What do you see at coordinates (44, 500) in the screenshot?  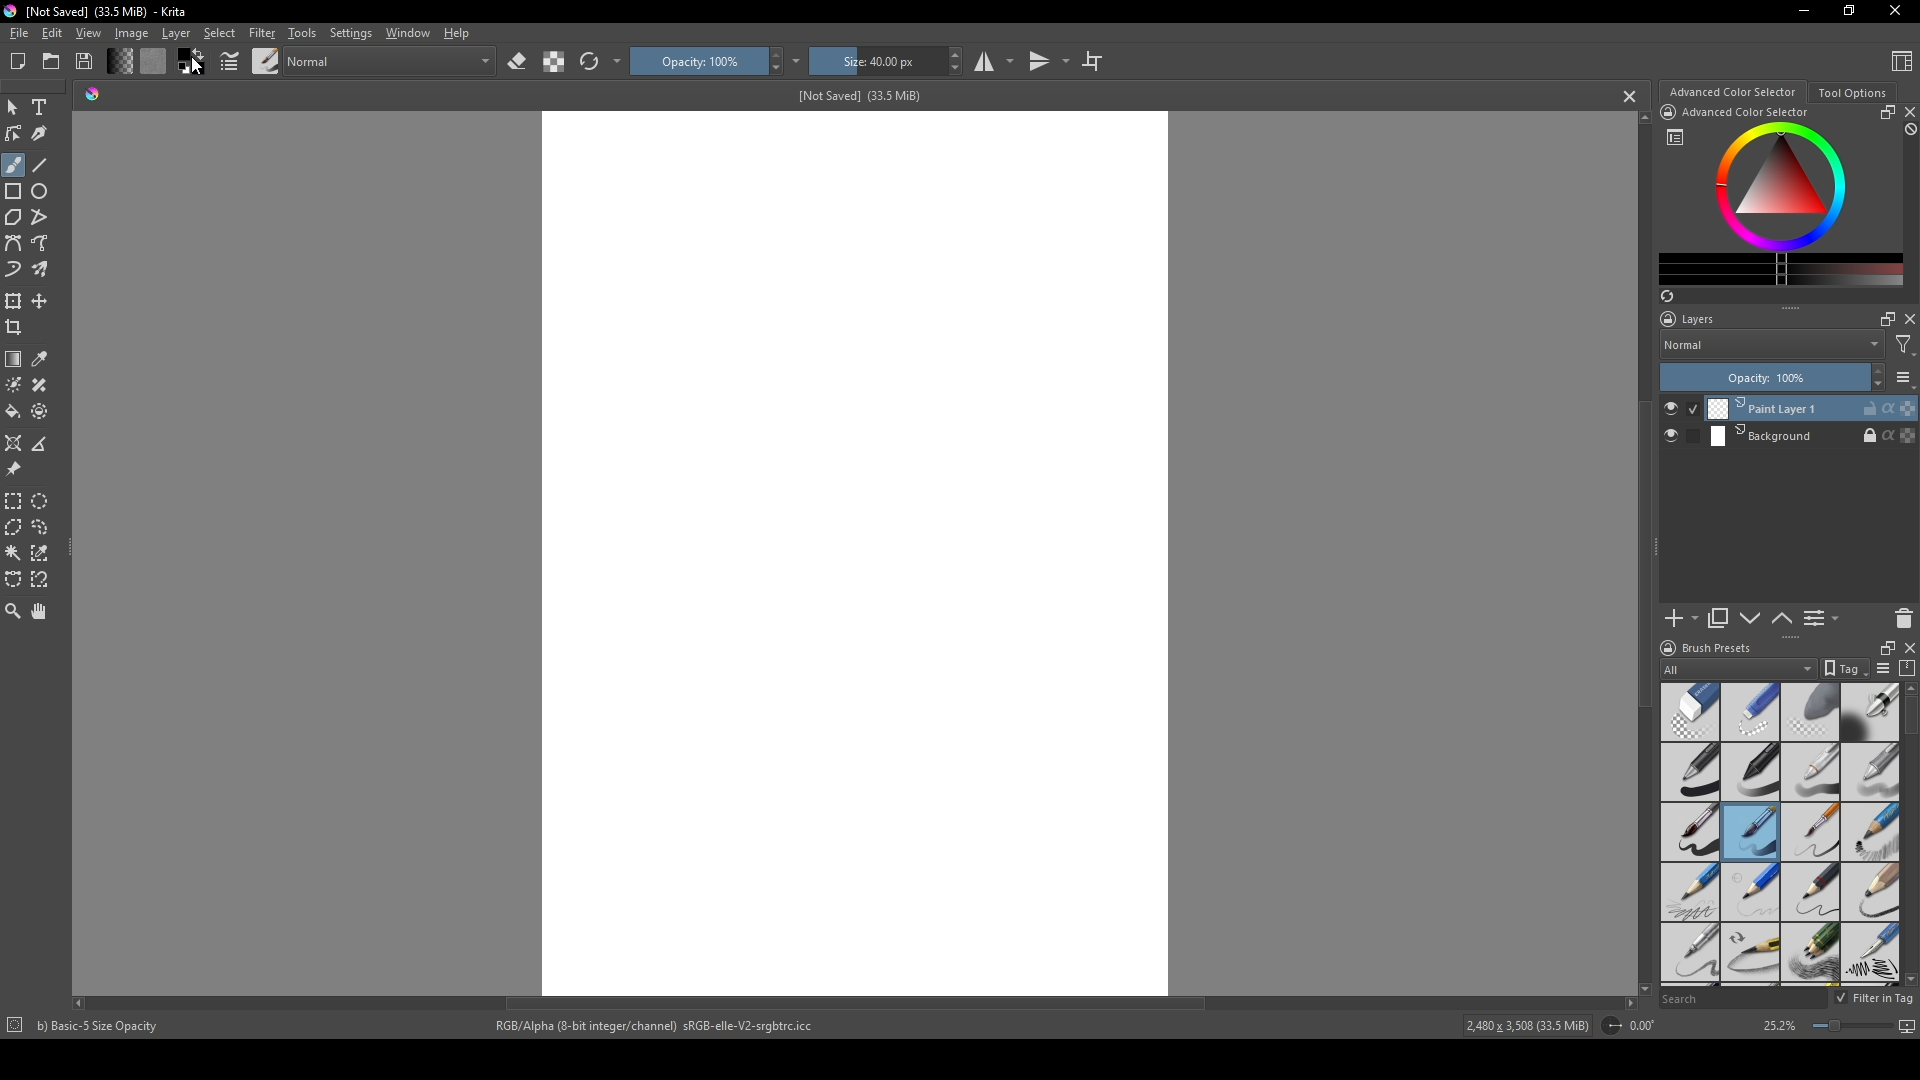 I see `elliptical` at bounding box center [44, 500].